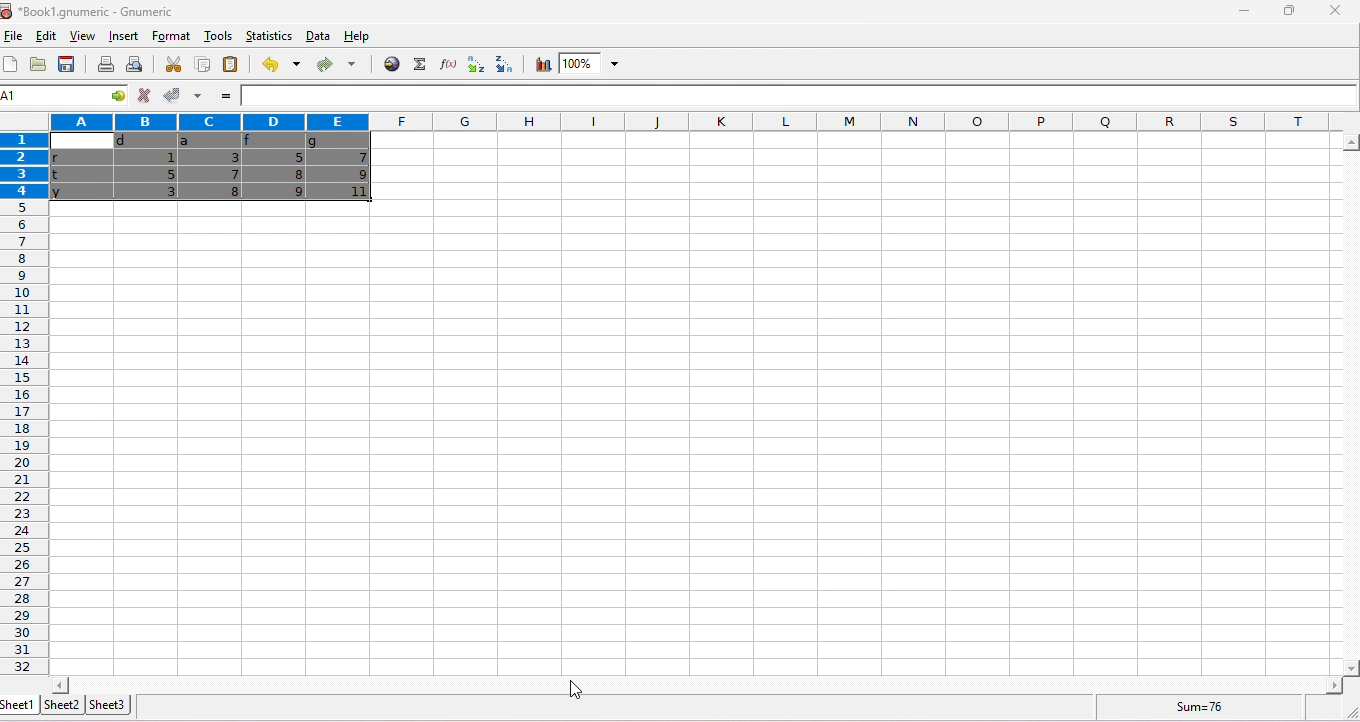 The width and height of the screenshot is (1360, 722). I want to click on open, so click(38, 65).